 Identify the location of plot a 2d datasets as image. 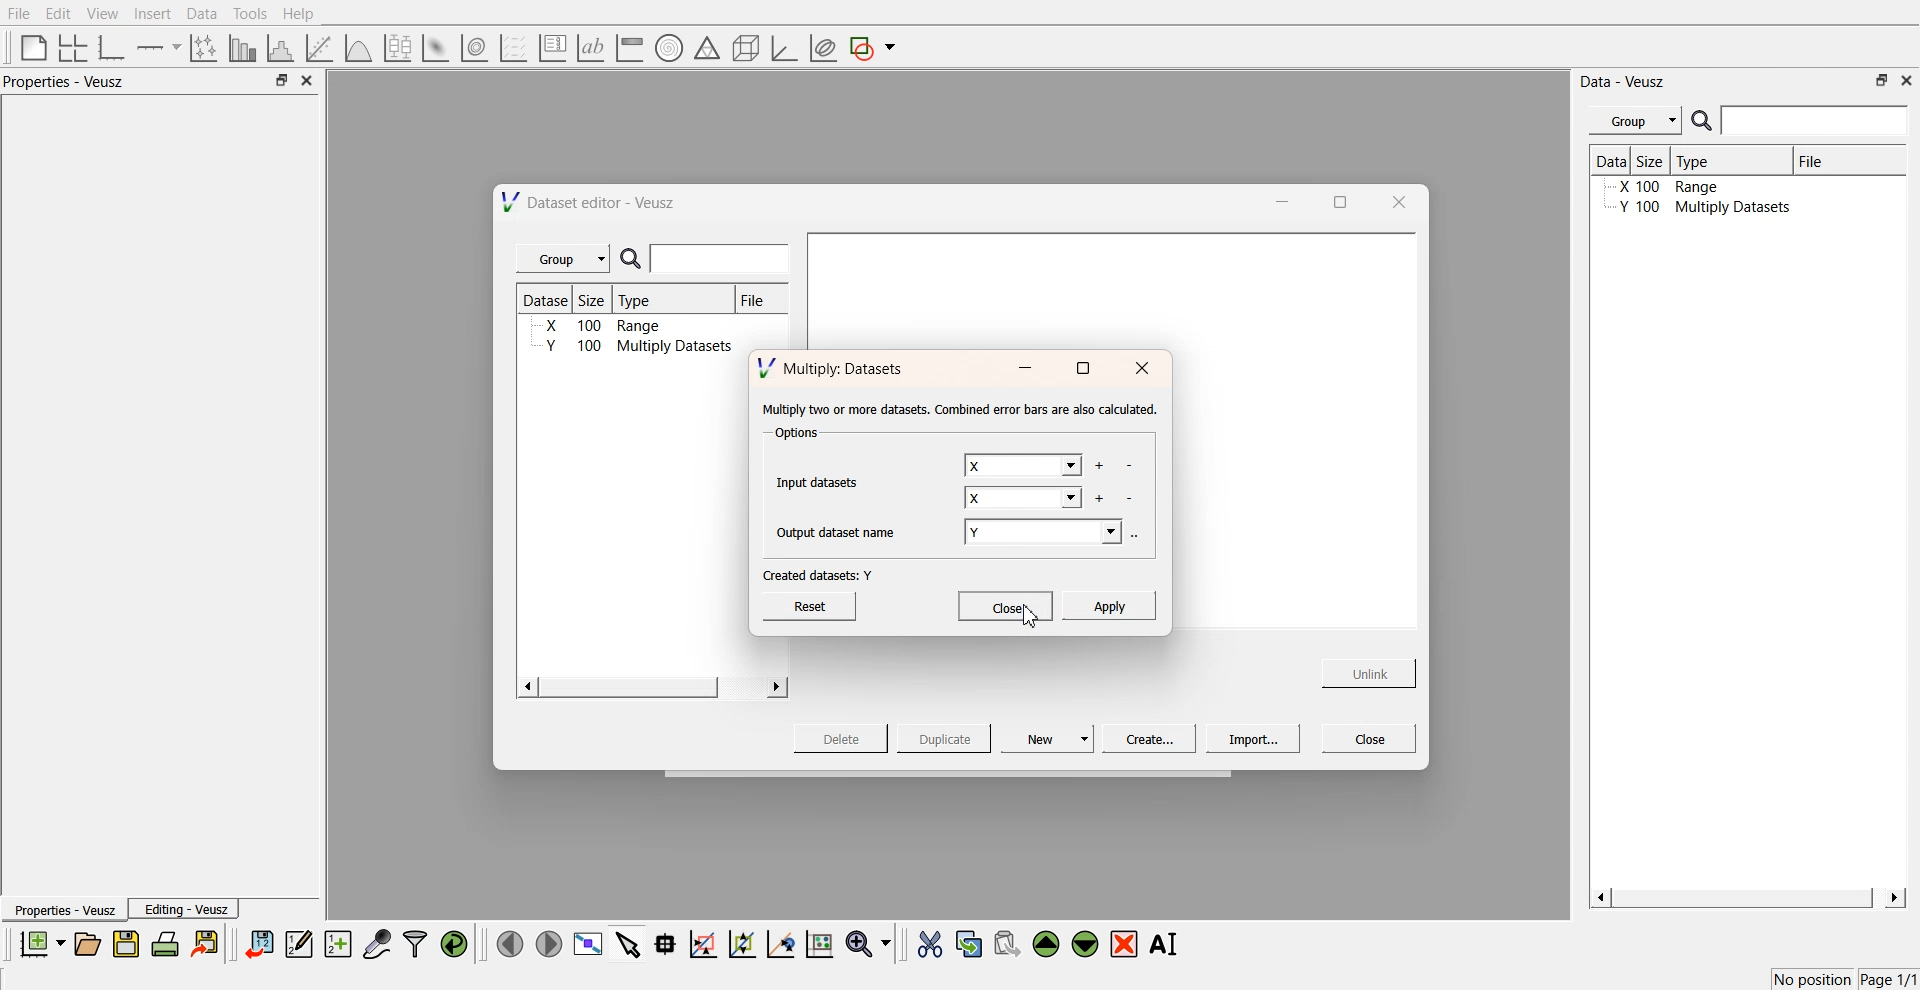
(434, 47).